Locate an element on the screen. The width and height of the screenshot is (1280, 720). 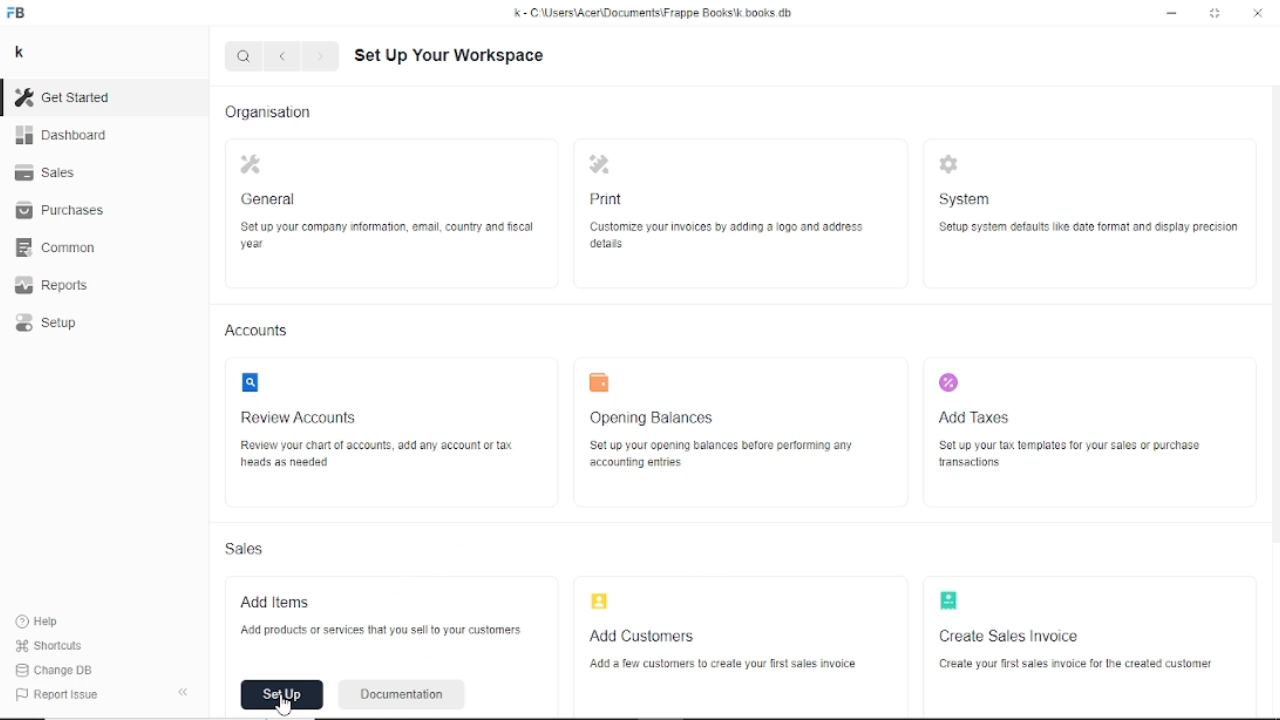
FB is located at coordinates (18, 14).